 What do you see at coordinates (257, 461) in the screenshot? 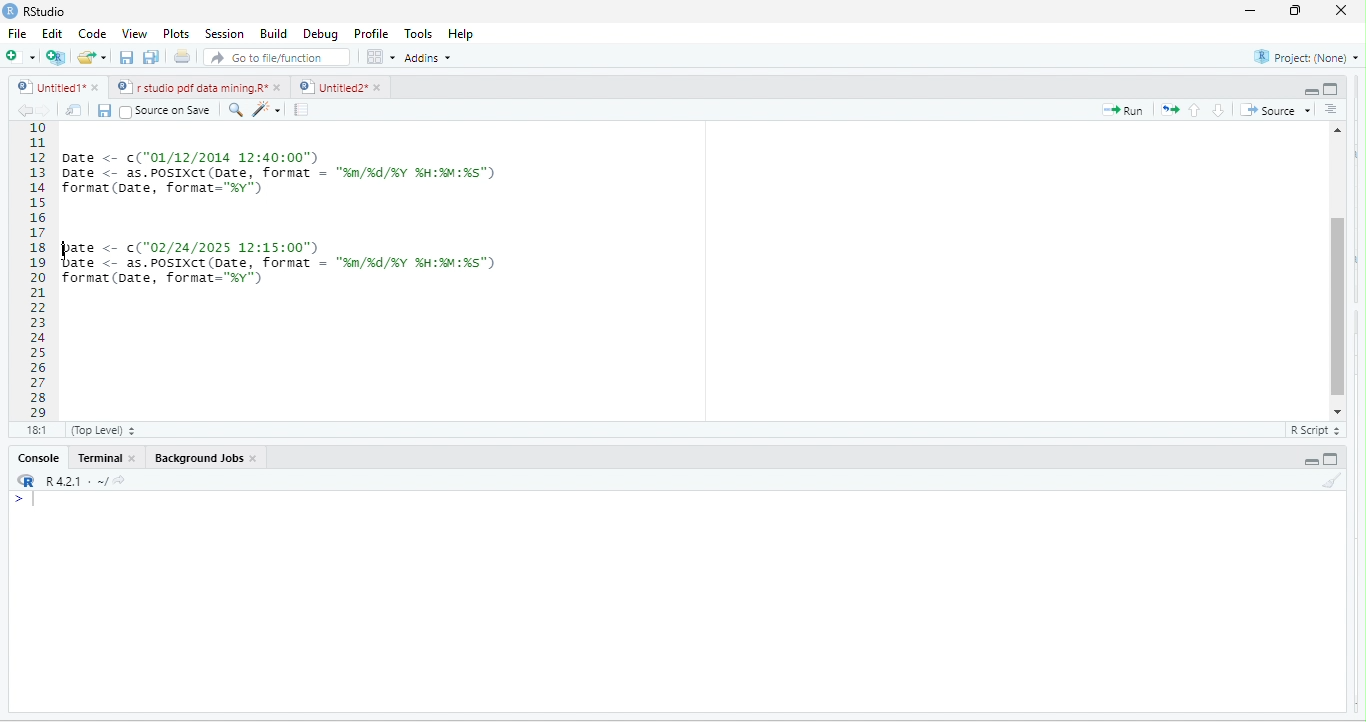
I see `close` at bounding box center [257, 461].